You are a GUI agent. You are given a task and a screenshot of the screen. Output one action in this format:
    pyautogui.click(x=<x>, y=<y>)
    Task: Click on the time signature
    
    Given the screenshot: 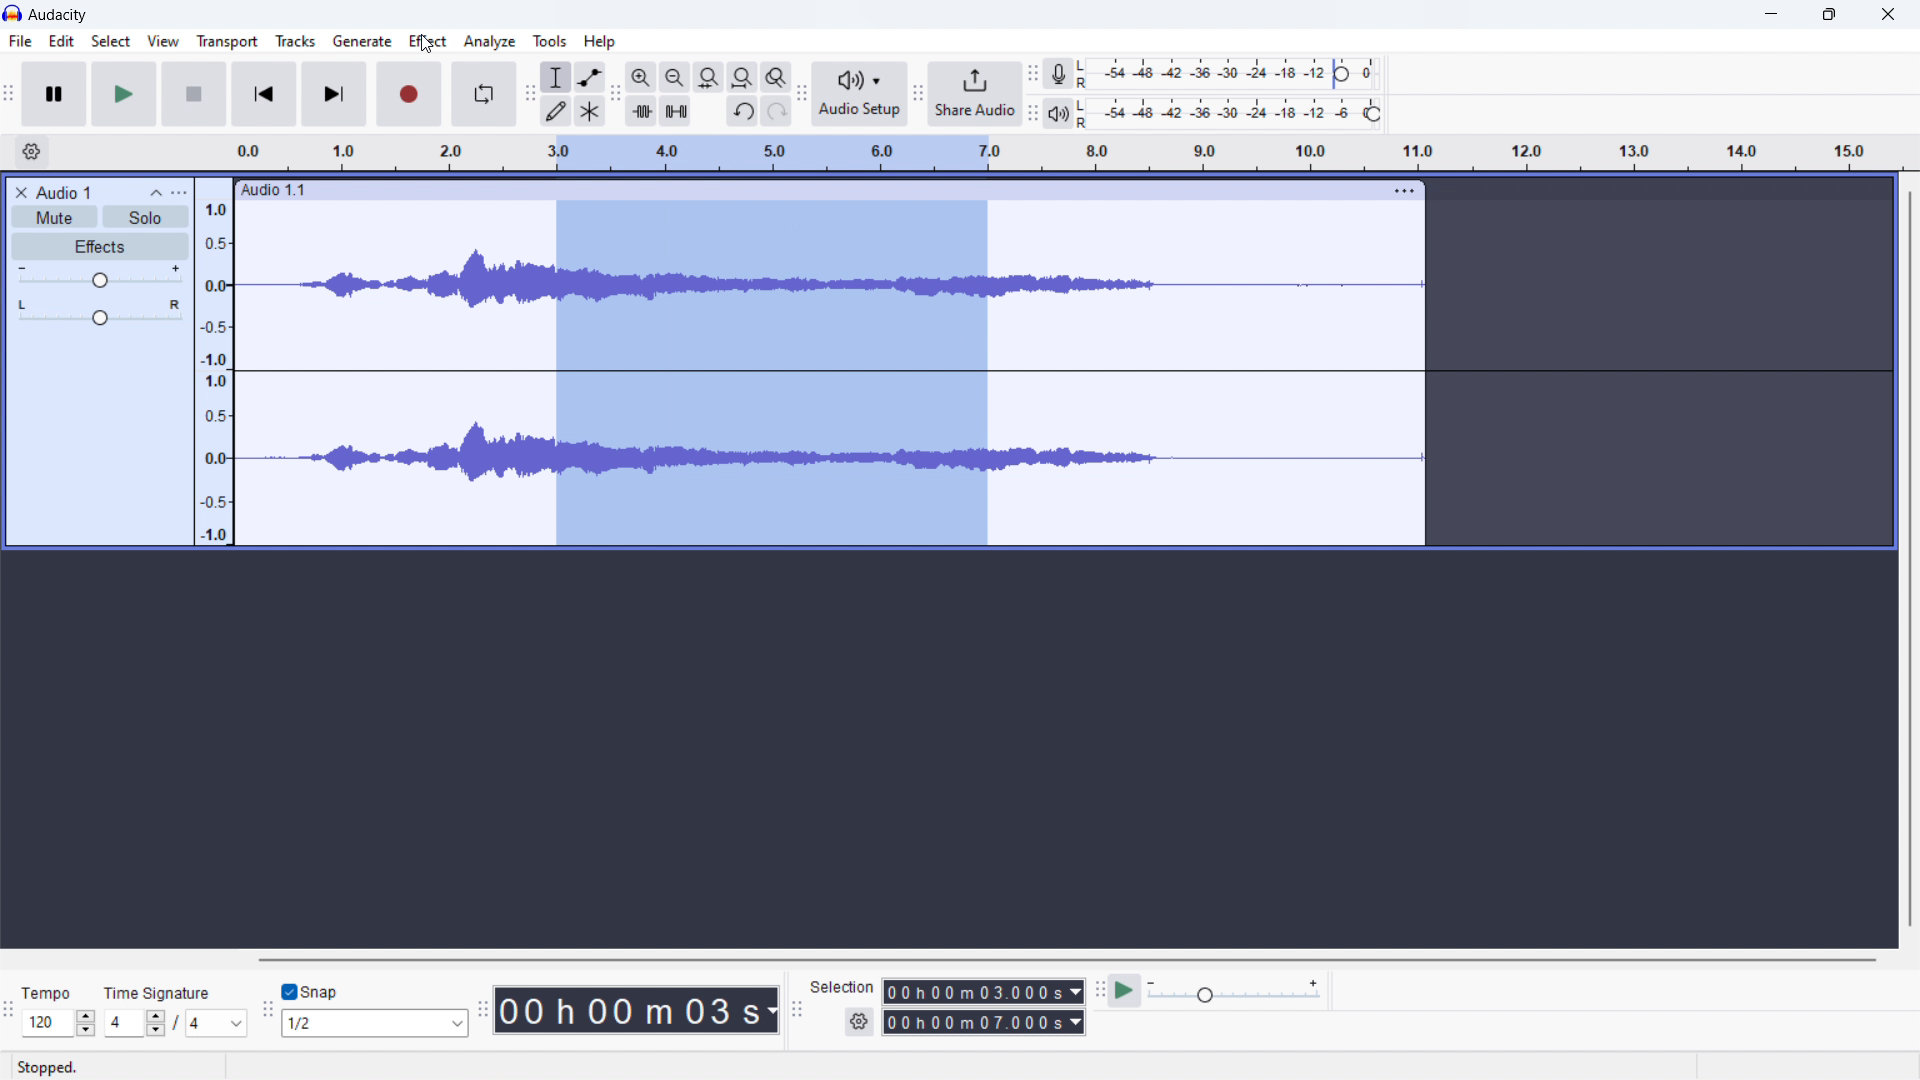 What is the action you would take?
    pyautogui.click(x=1064, y=150)
    